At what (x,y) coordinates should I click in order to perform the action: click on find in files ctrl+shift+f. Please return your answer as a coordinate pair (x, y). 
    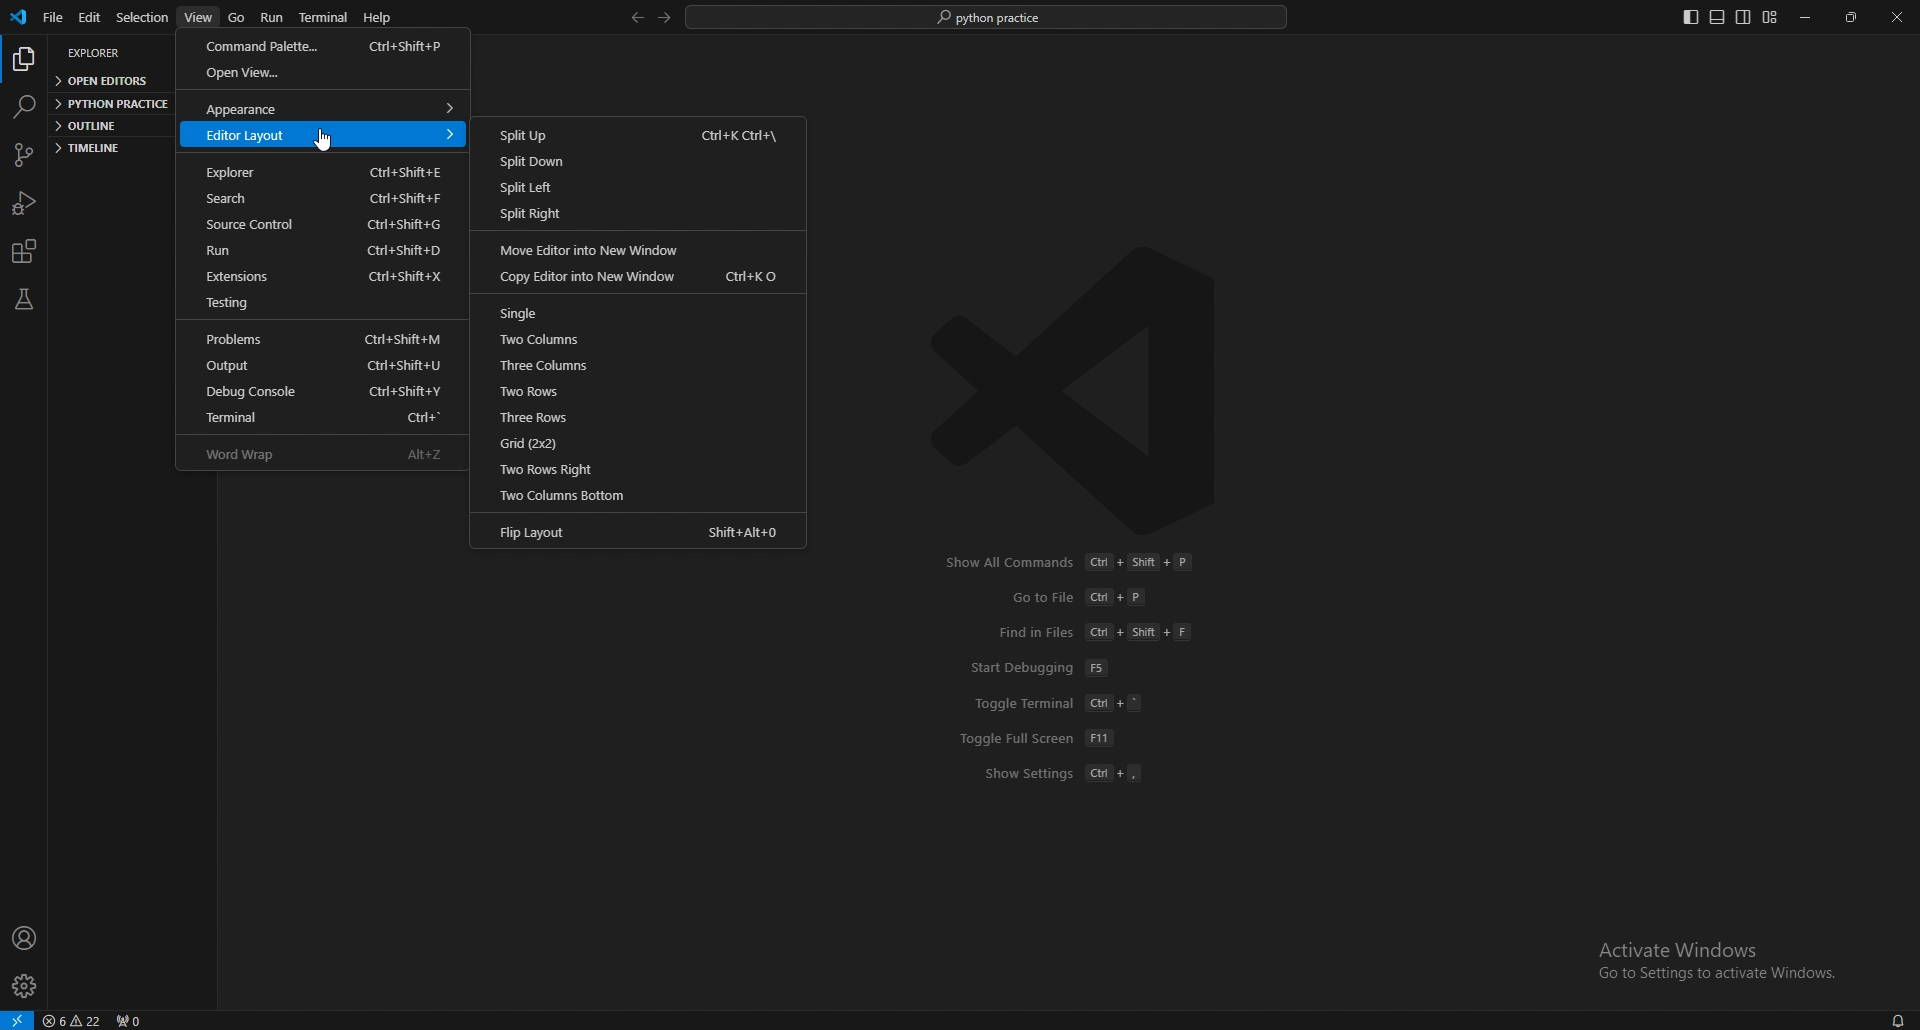
    Looking at the image, I should click on (1094, 632).